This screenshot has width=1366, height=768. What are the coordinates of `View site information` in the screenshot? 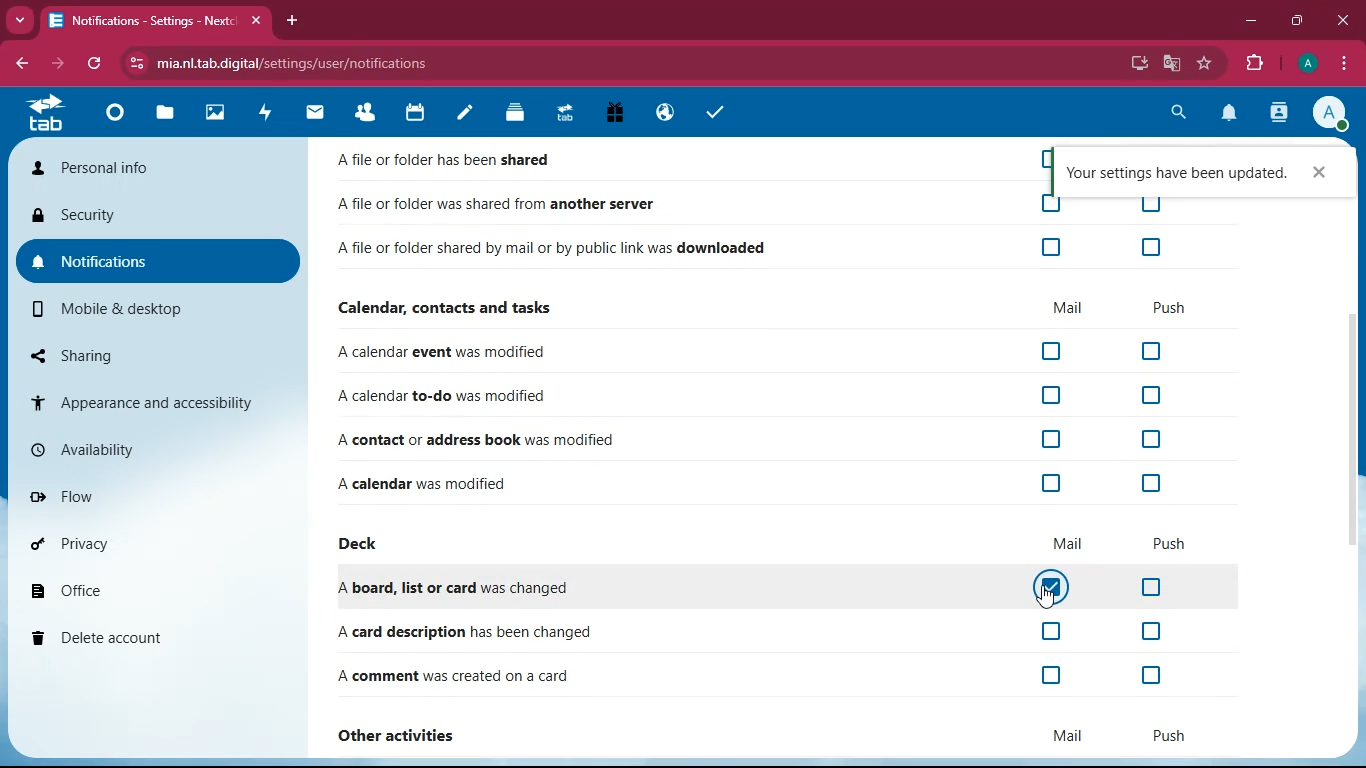 It's located at (136, 63).